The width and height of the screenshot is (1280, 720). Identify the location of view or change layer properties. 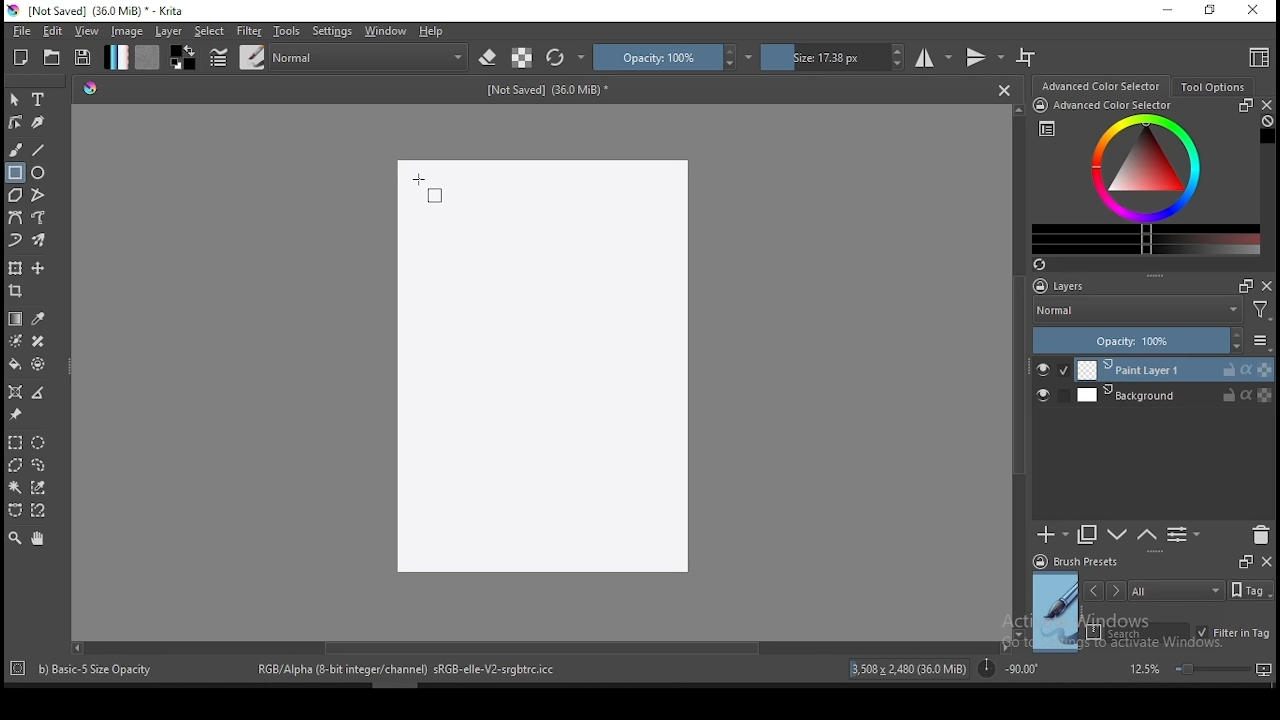
(1183, 534).